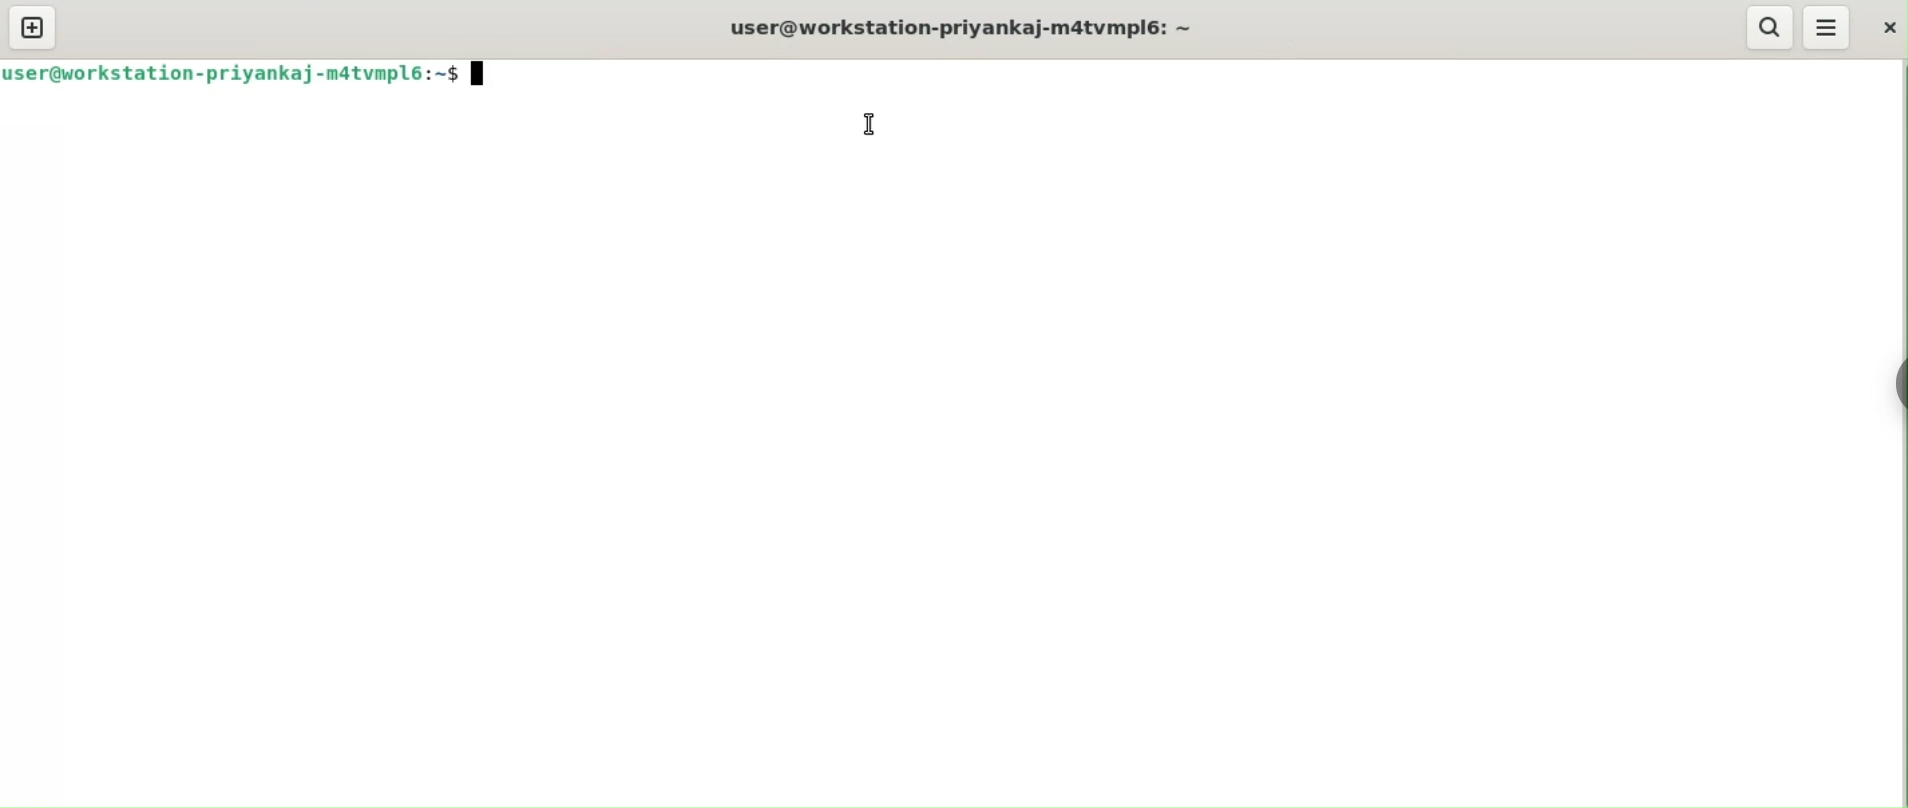  Describe the element at coordinates (1886, 28) in the screenshot. I see `close` at that location.